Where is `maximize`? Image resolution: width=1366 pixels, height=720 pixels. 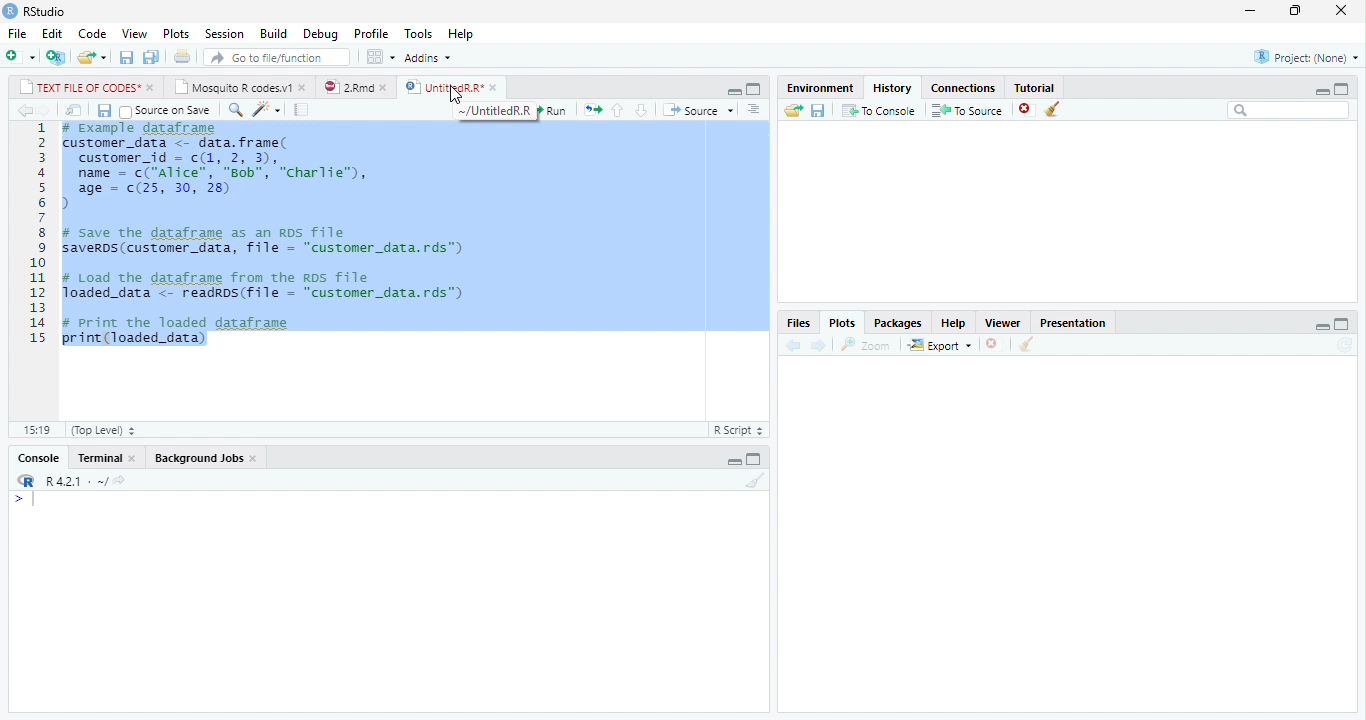
maximize is located at coordinates (754, 459).